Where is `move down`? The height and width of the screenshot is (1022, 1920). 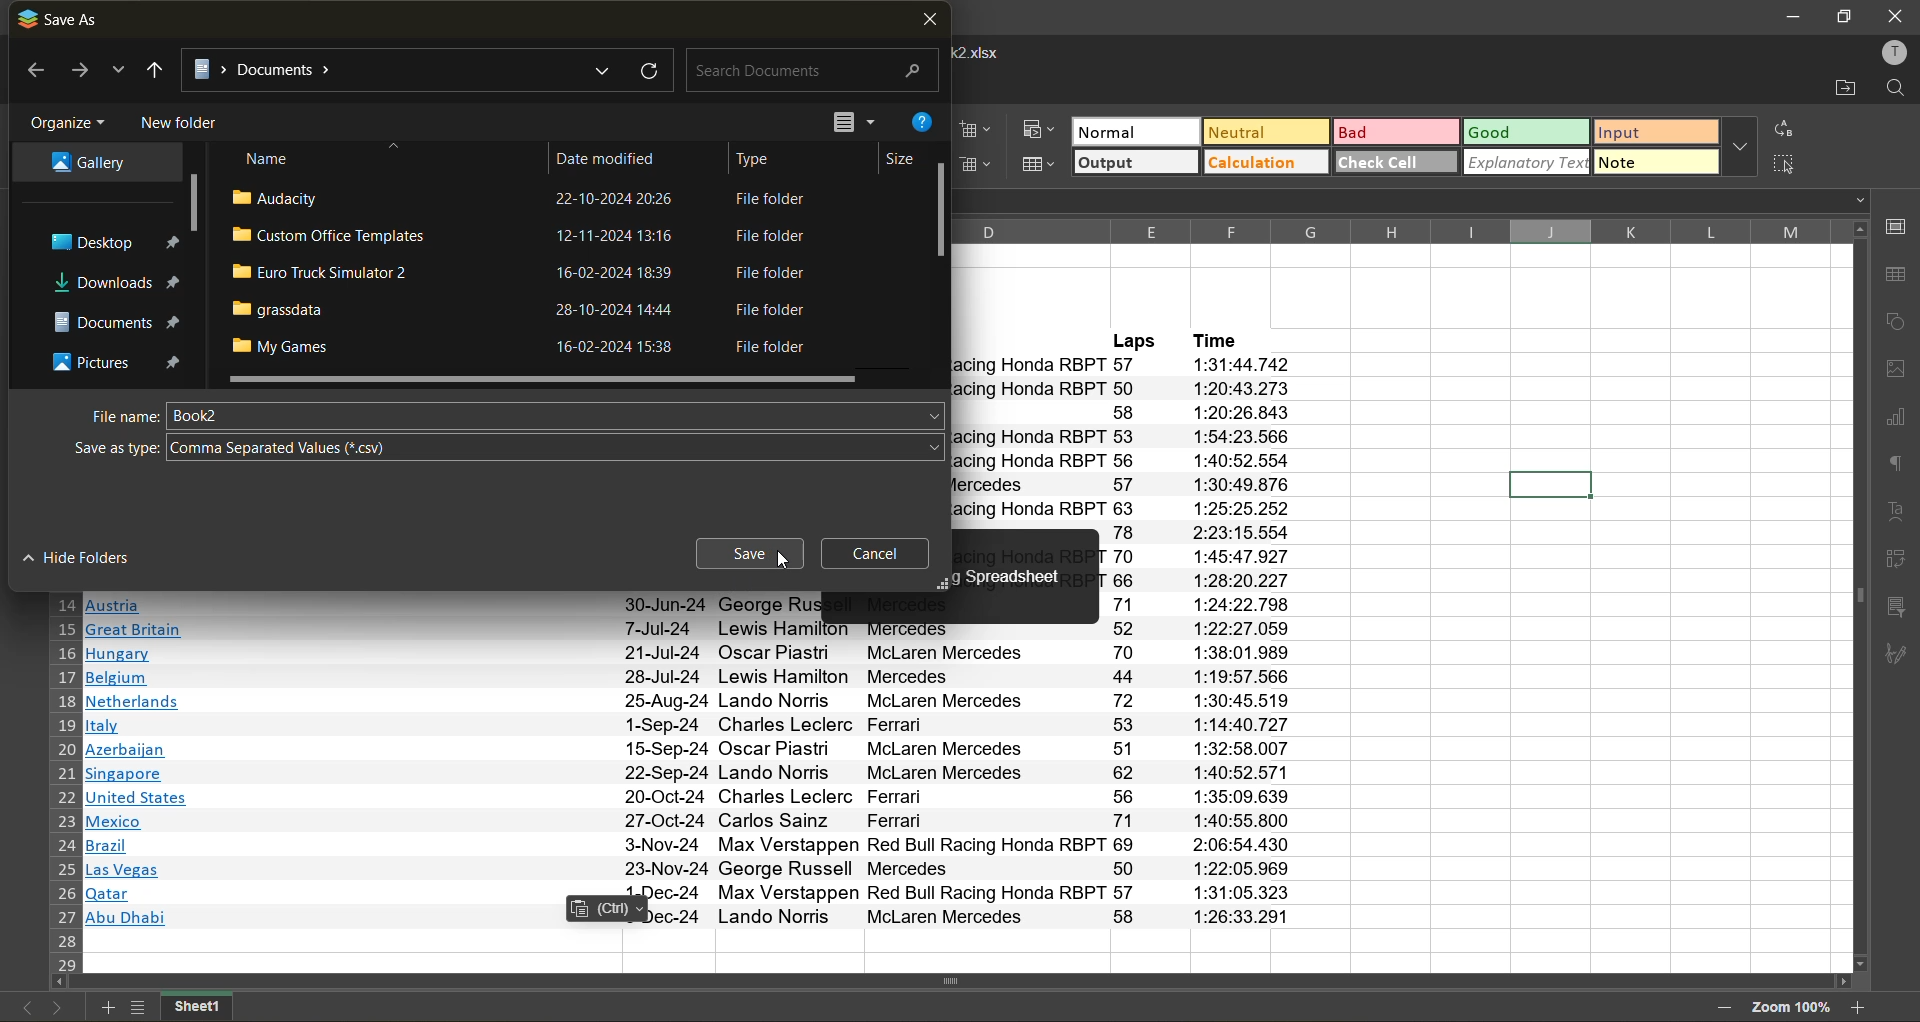 move down is located at coordinates (1862, 963).